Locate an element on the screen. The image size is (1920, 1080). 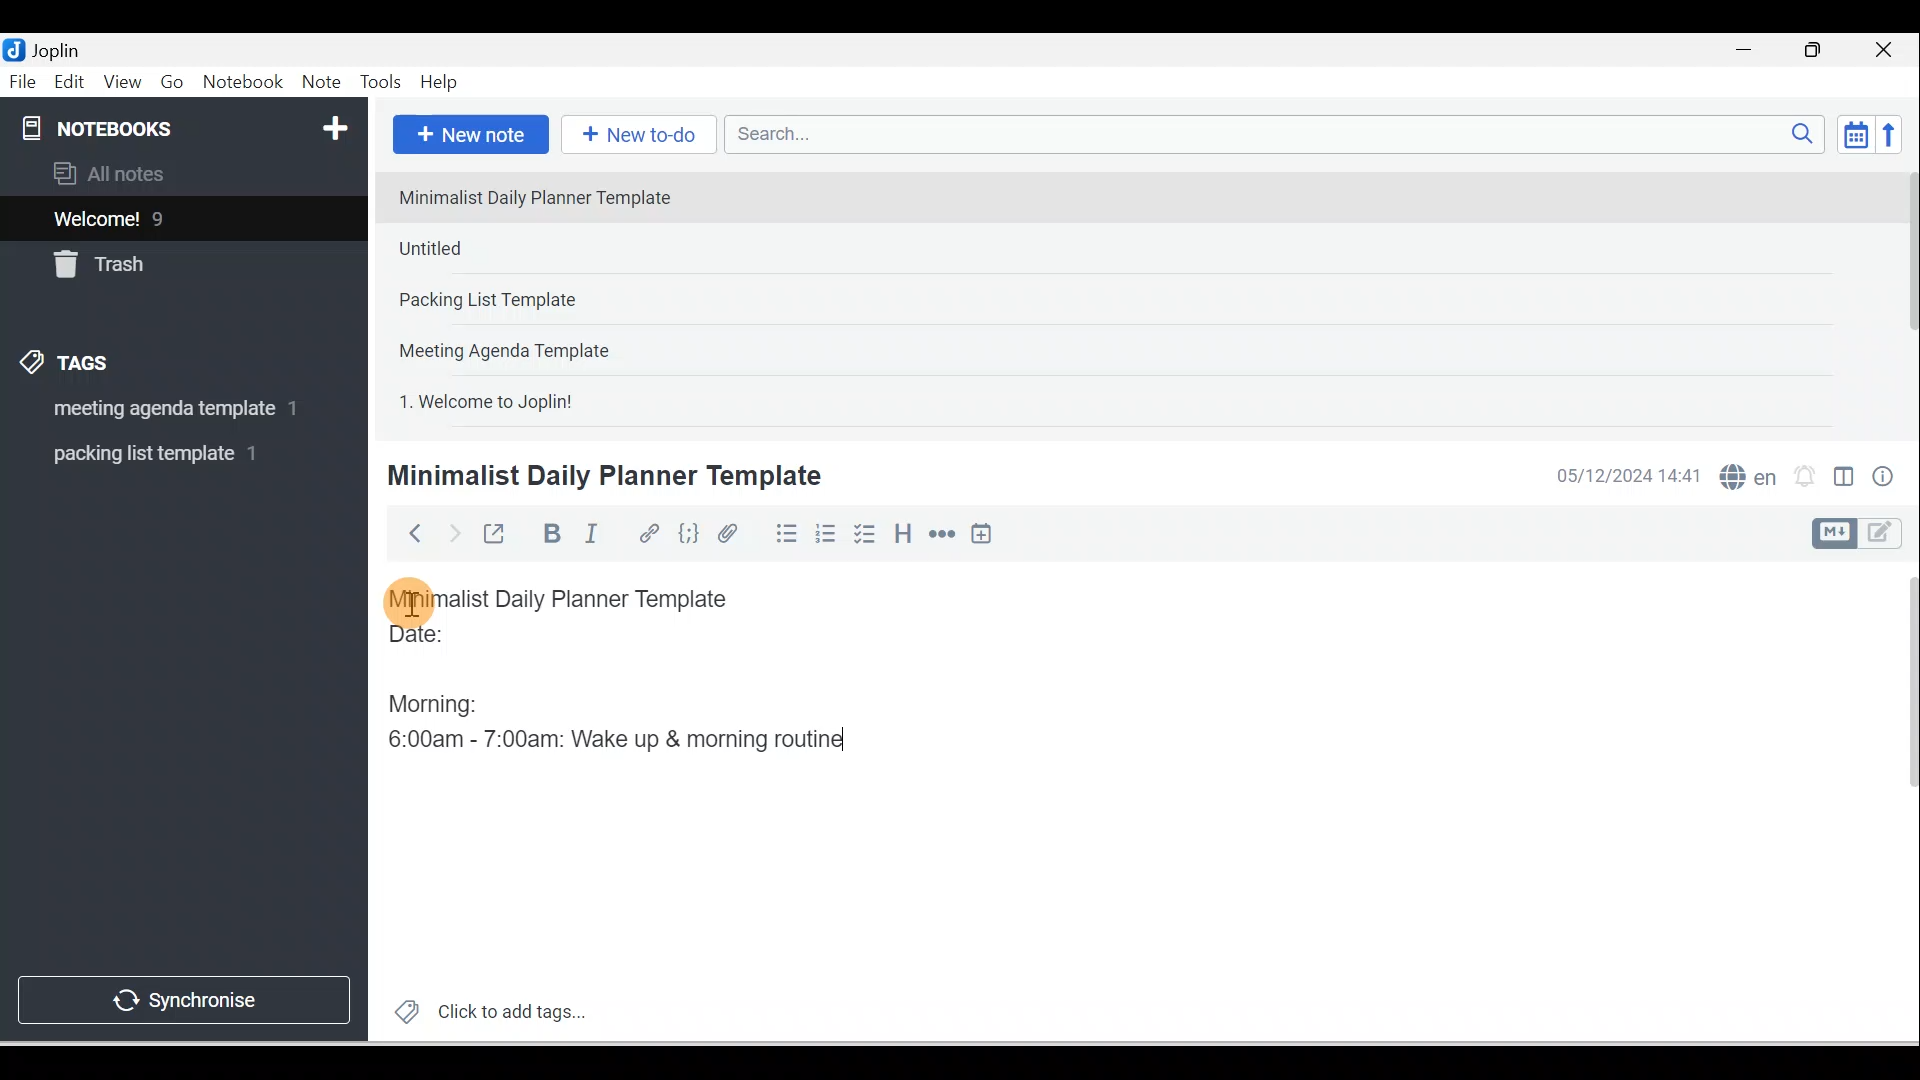
Heading is located at coordinates (902, 532).